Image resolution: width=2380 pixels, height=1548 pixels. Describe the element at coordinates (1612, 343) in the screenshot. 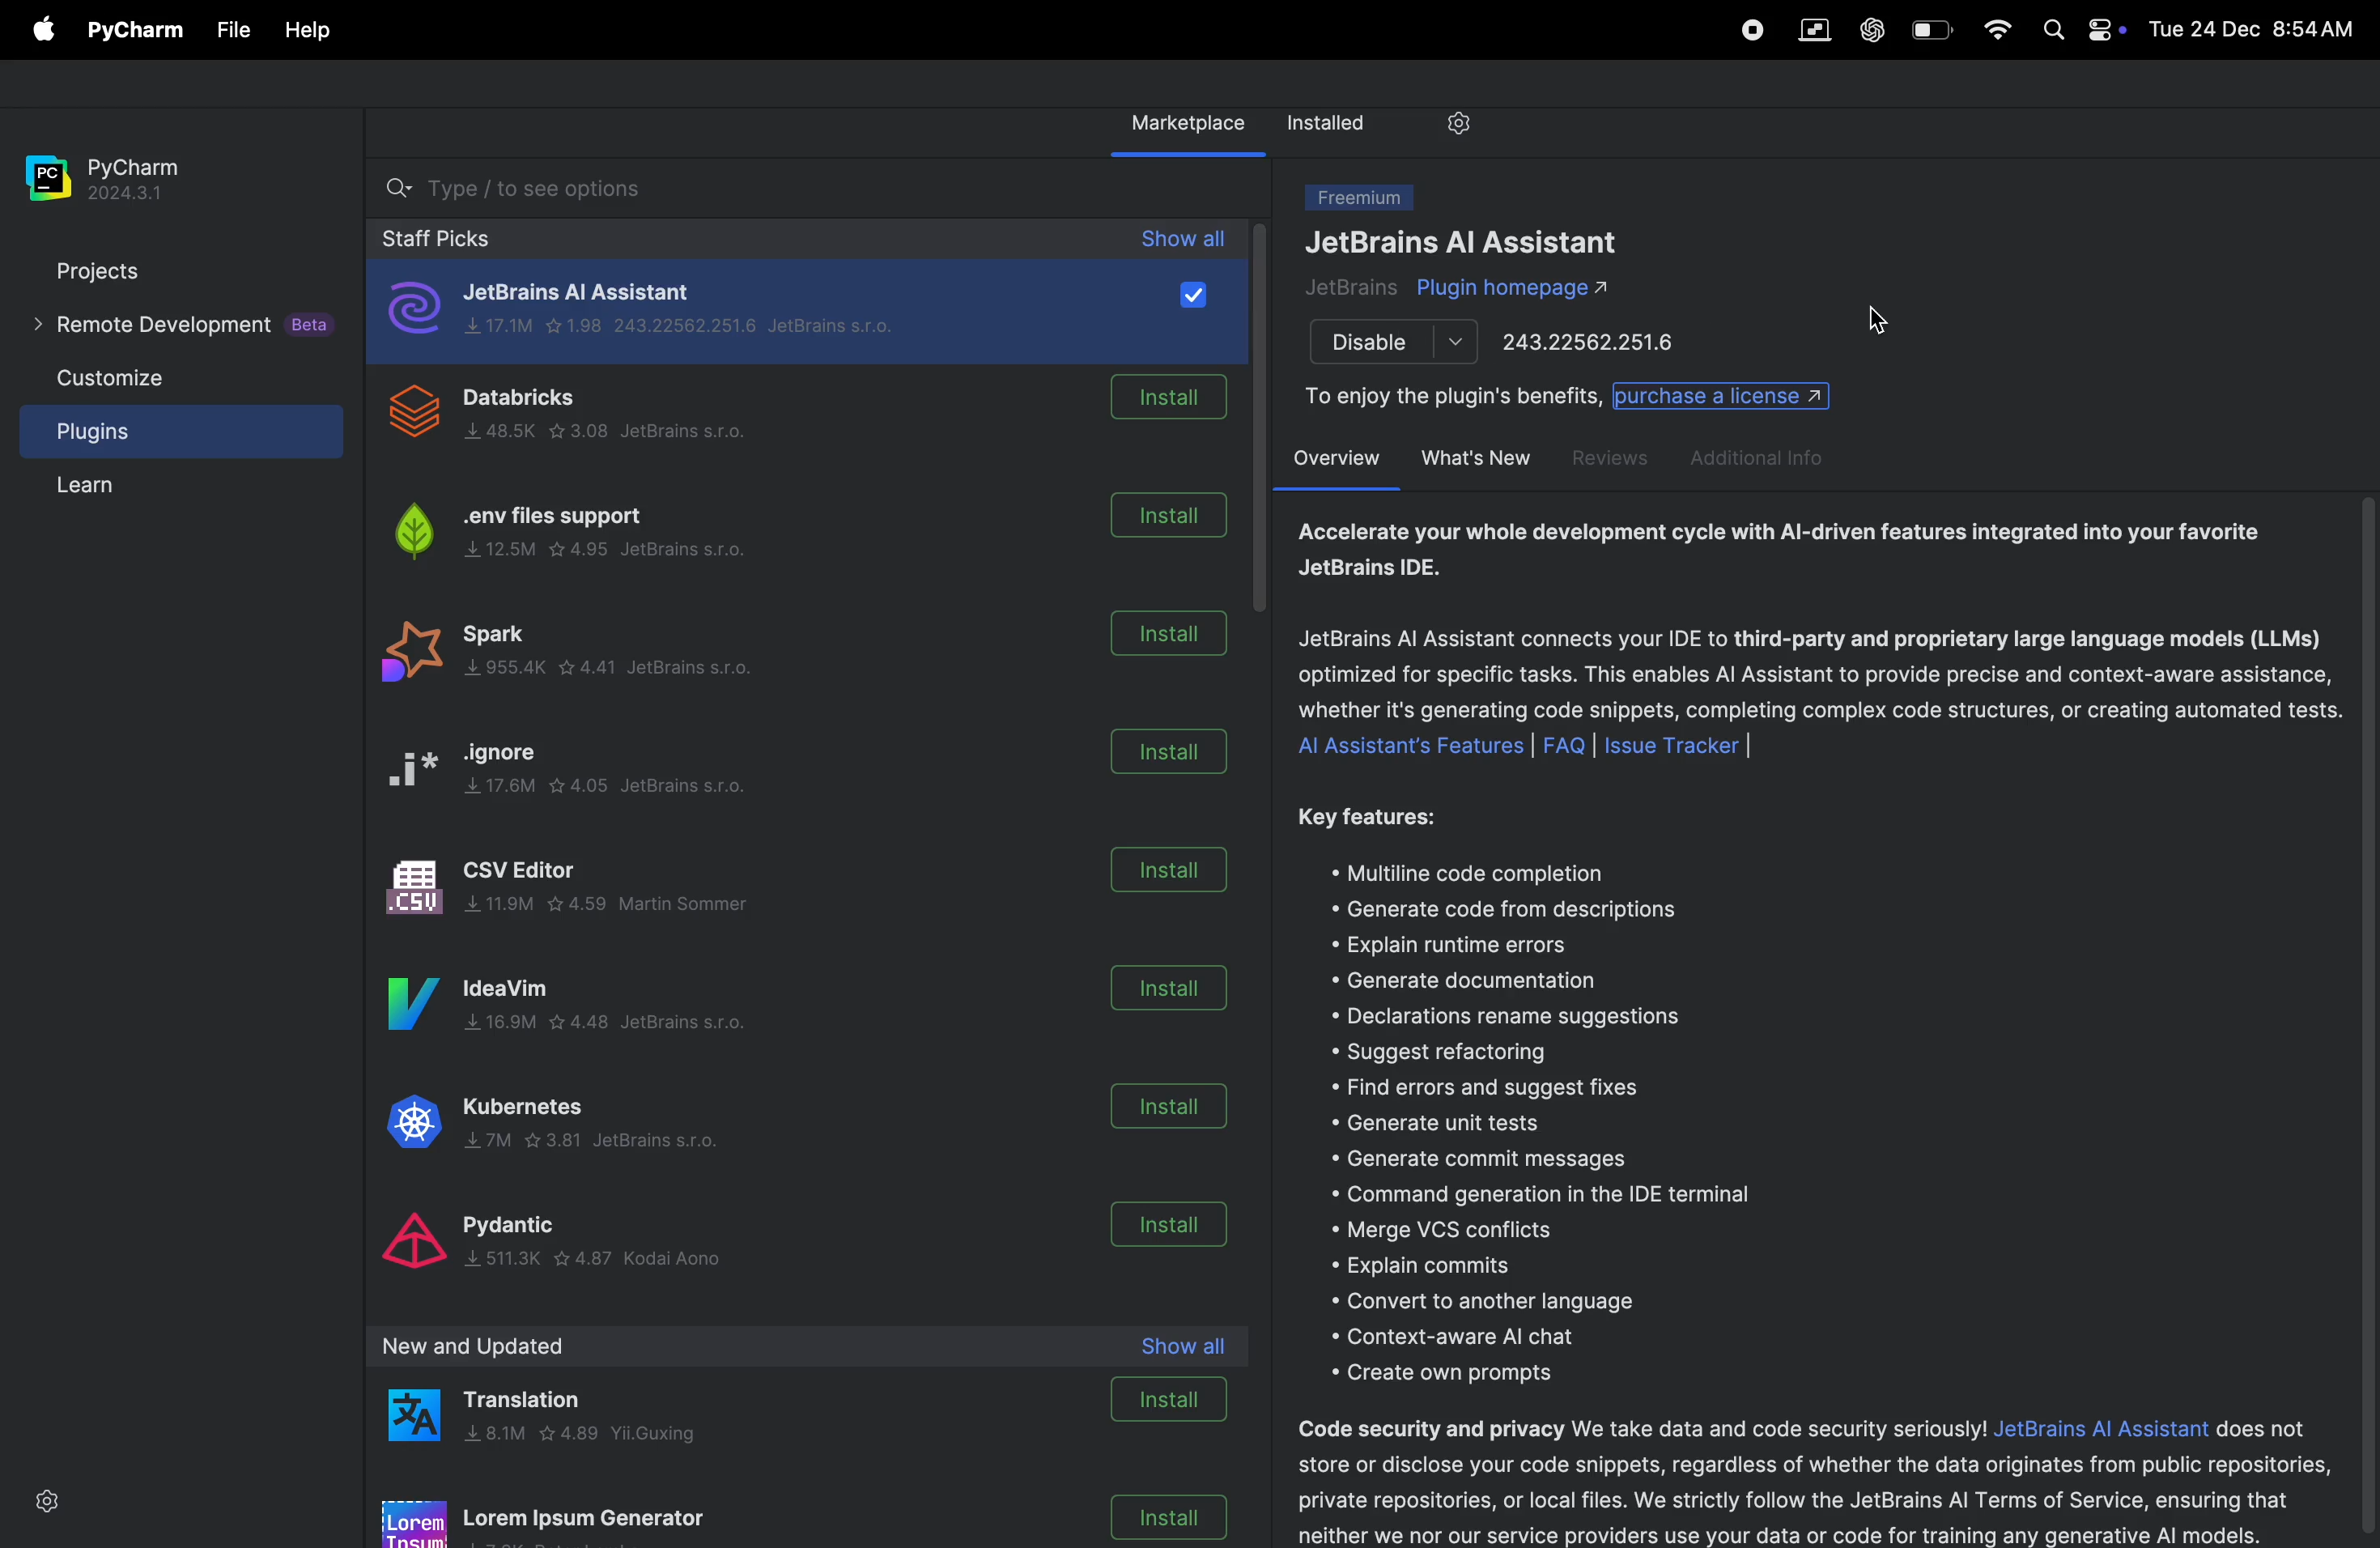

I see `port` at that location.